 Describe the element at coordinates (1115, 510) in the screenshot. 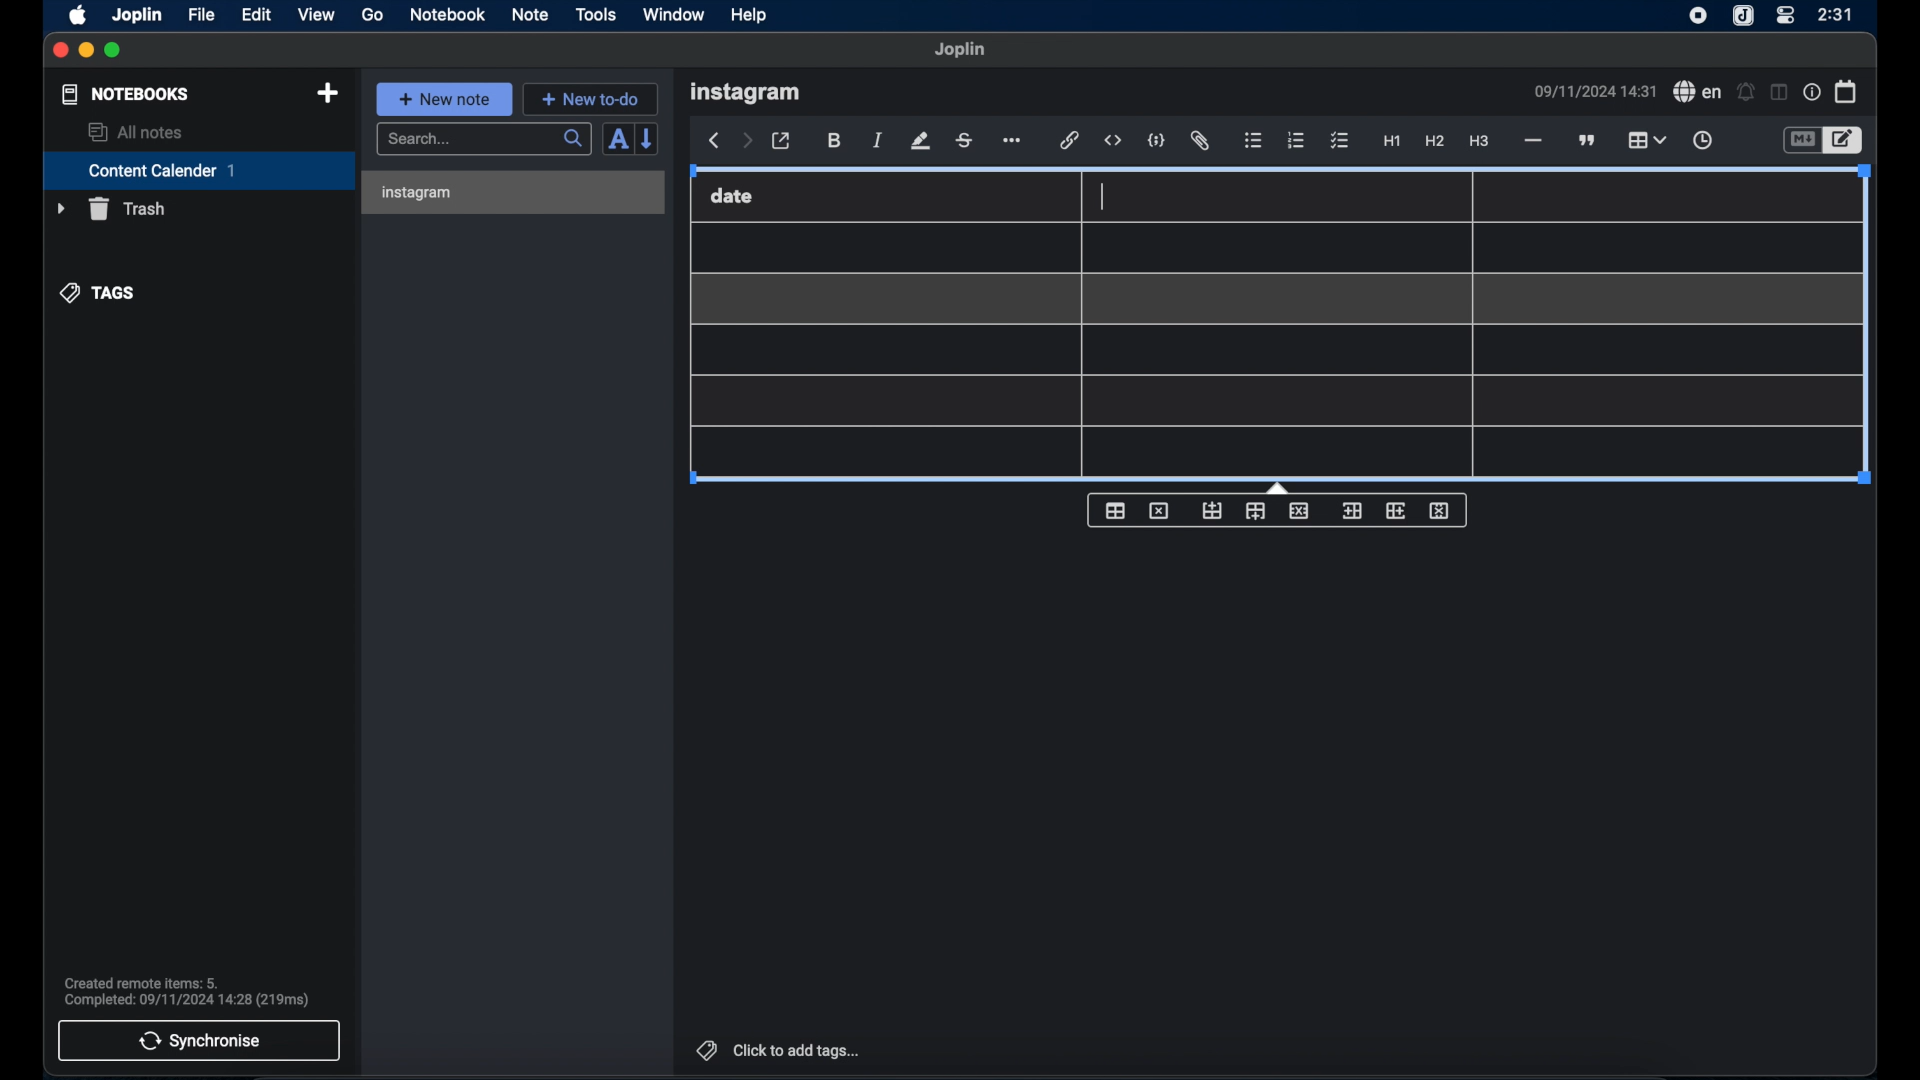

I see `table properties` at that location.